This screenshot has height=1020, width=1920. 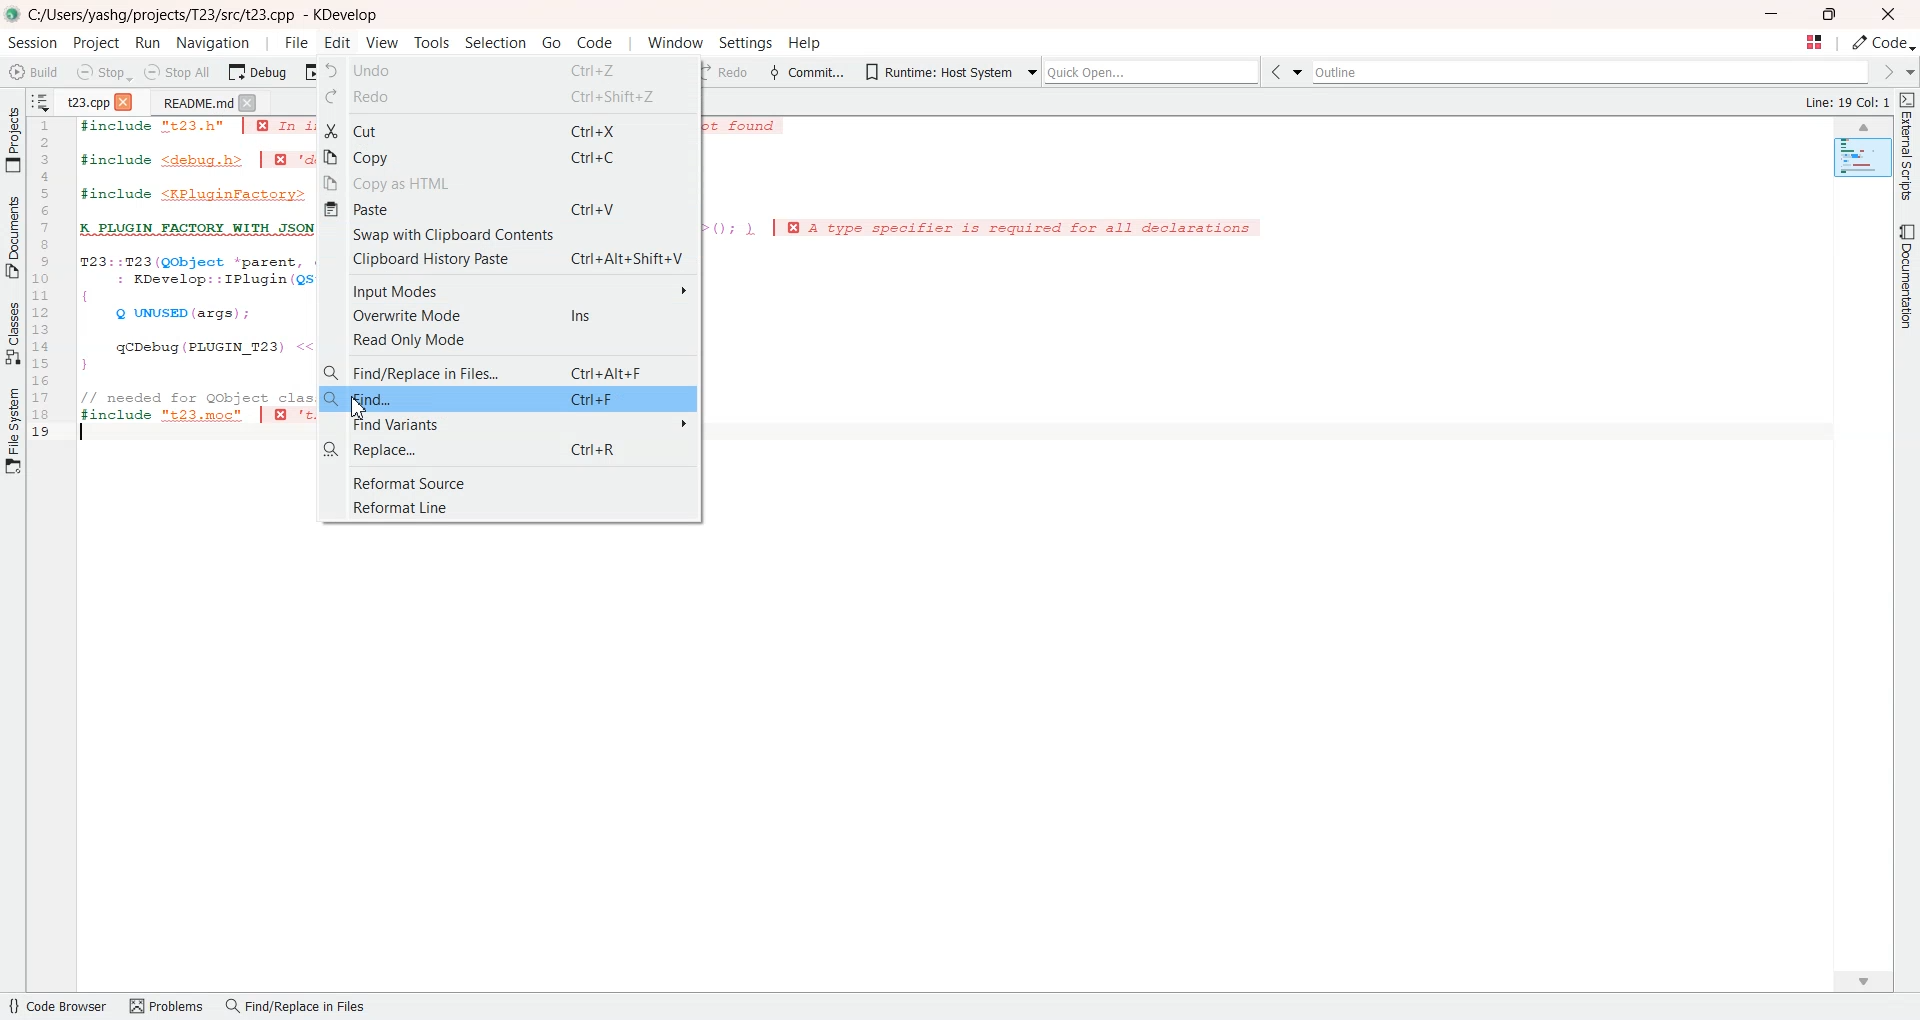 What do you see at coordinates (1154, 72) in the screenshot?
I see `Quick open` at bounding box center [1154, 72].